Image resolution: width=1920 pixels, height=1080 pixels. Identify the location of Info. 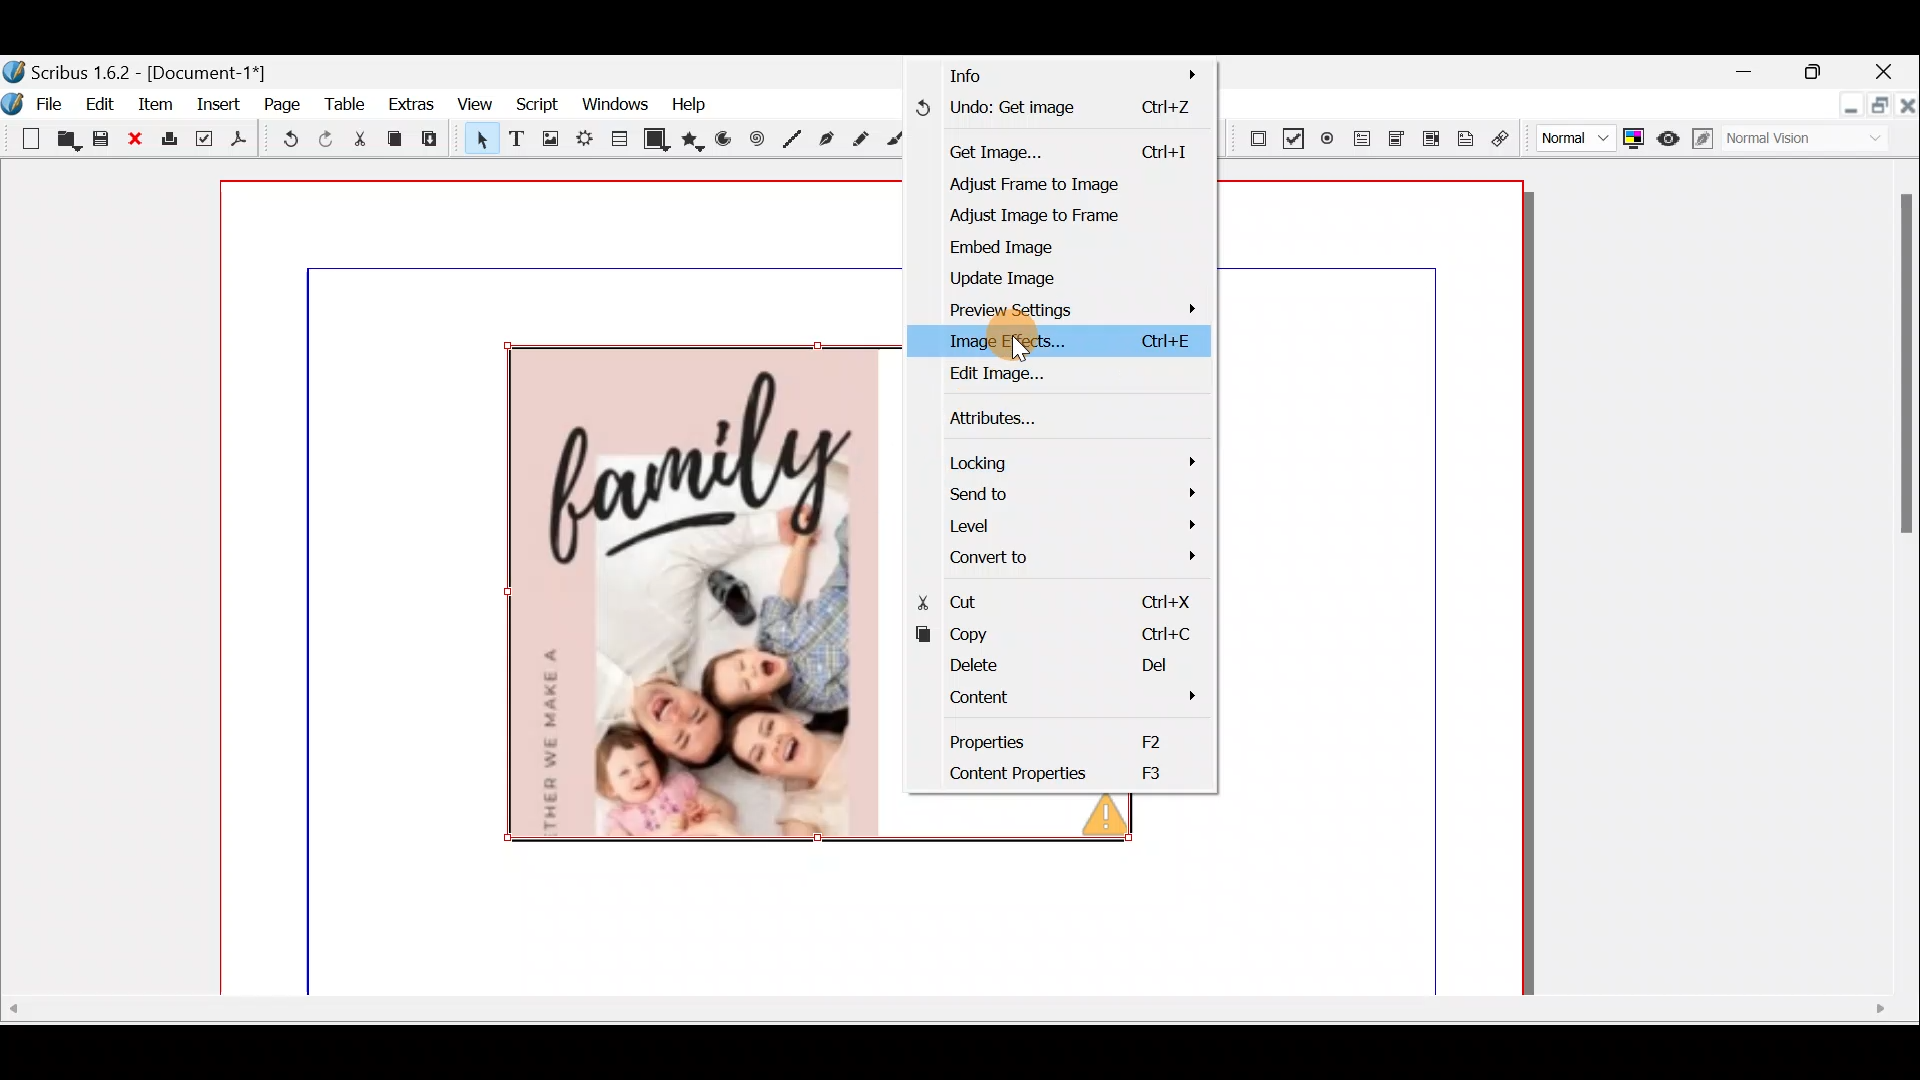
(1071, 77).